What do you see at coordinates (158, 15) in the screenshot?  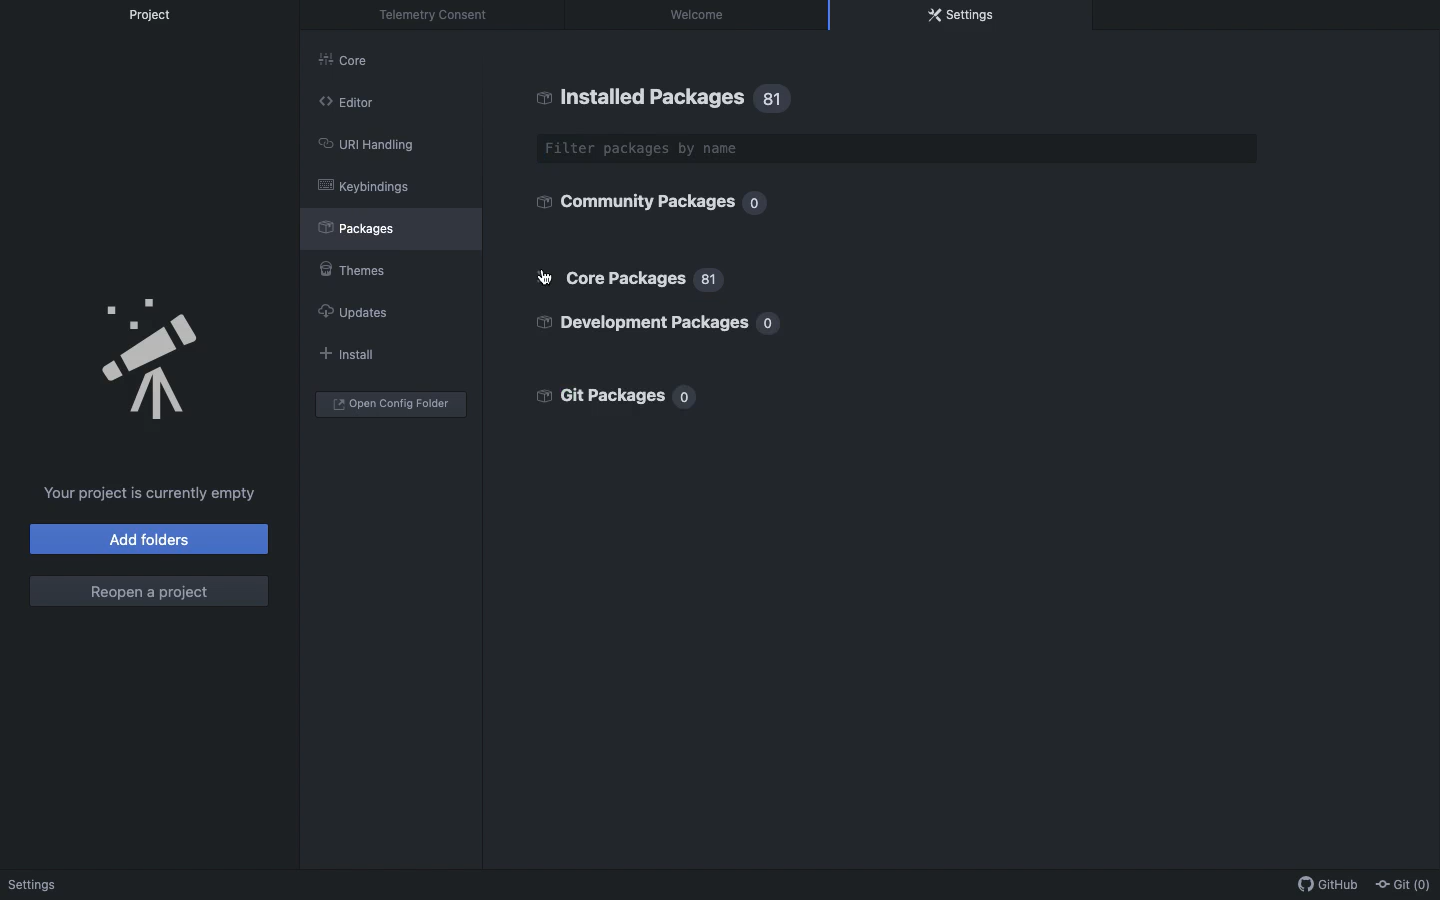 I see `project ` at bounding box center [158, 15].